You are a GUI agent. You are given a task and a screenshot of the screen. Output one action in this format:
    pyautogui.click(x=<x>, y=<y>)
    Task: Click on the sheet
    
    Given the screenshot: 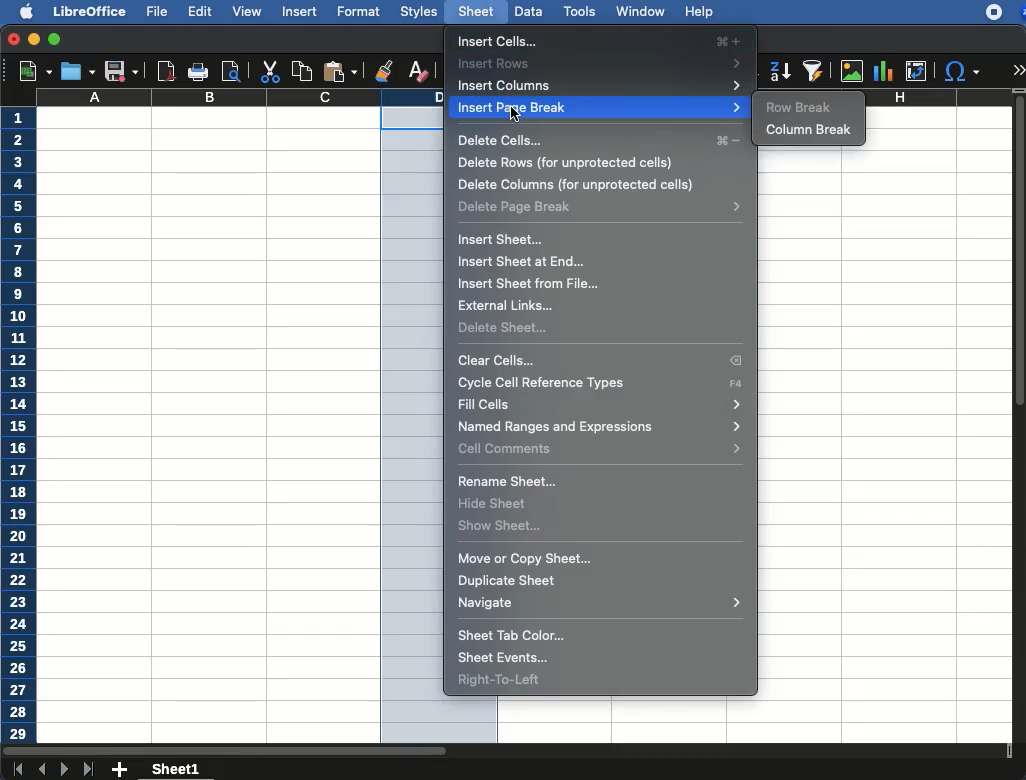 What is the action you would take?
    pyautogui.click(x=475, y=12)
    